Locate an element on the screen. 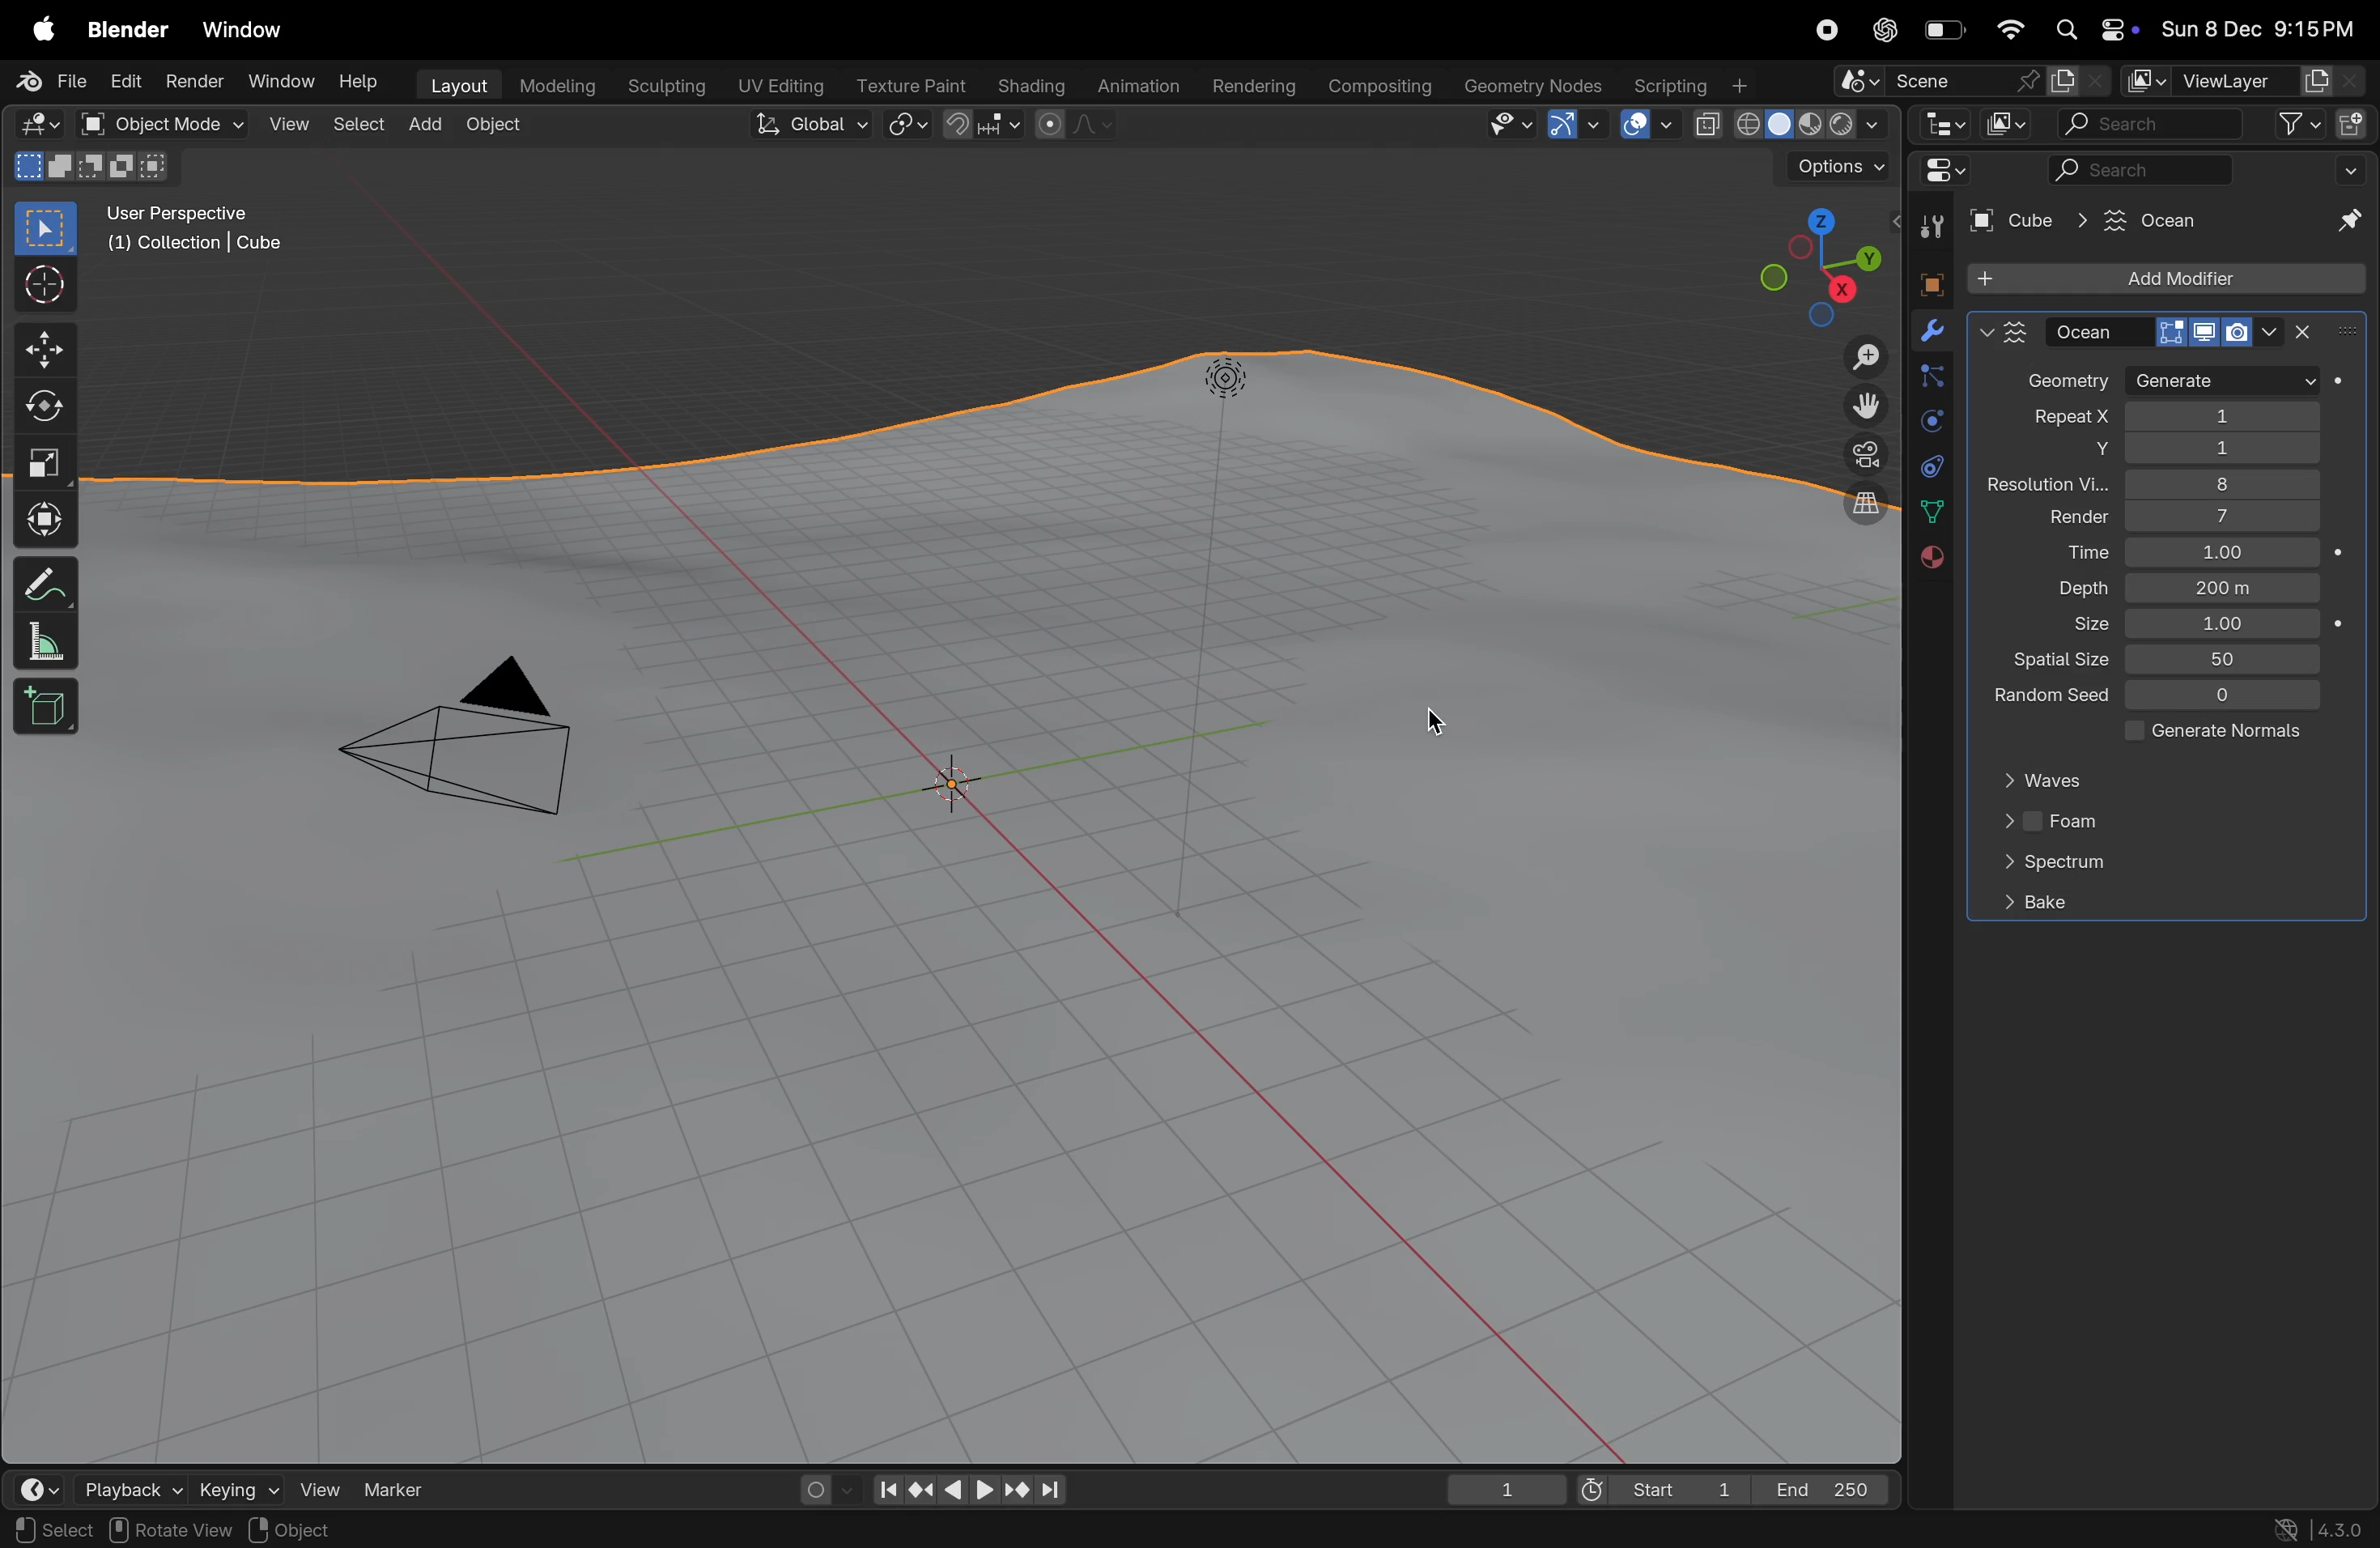  50 is located at coordinates (2227, 658).